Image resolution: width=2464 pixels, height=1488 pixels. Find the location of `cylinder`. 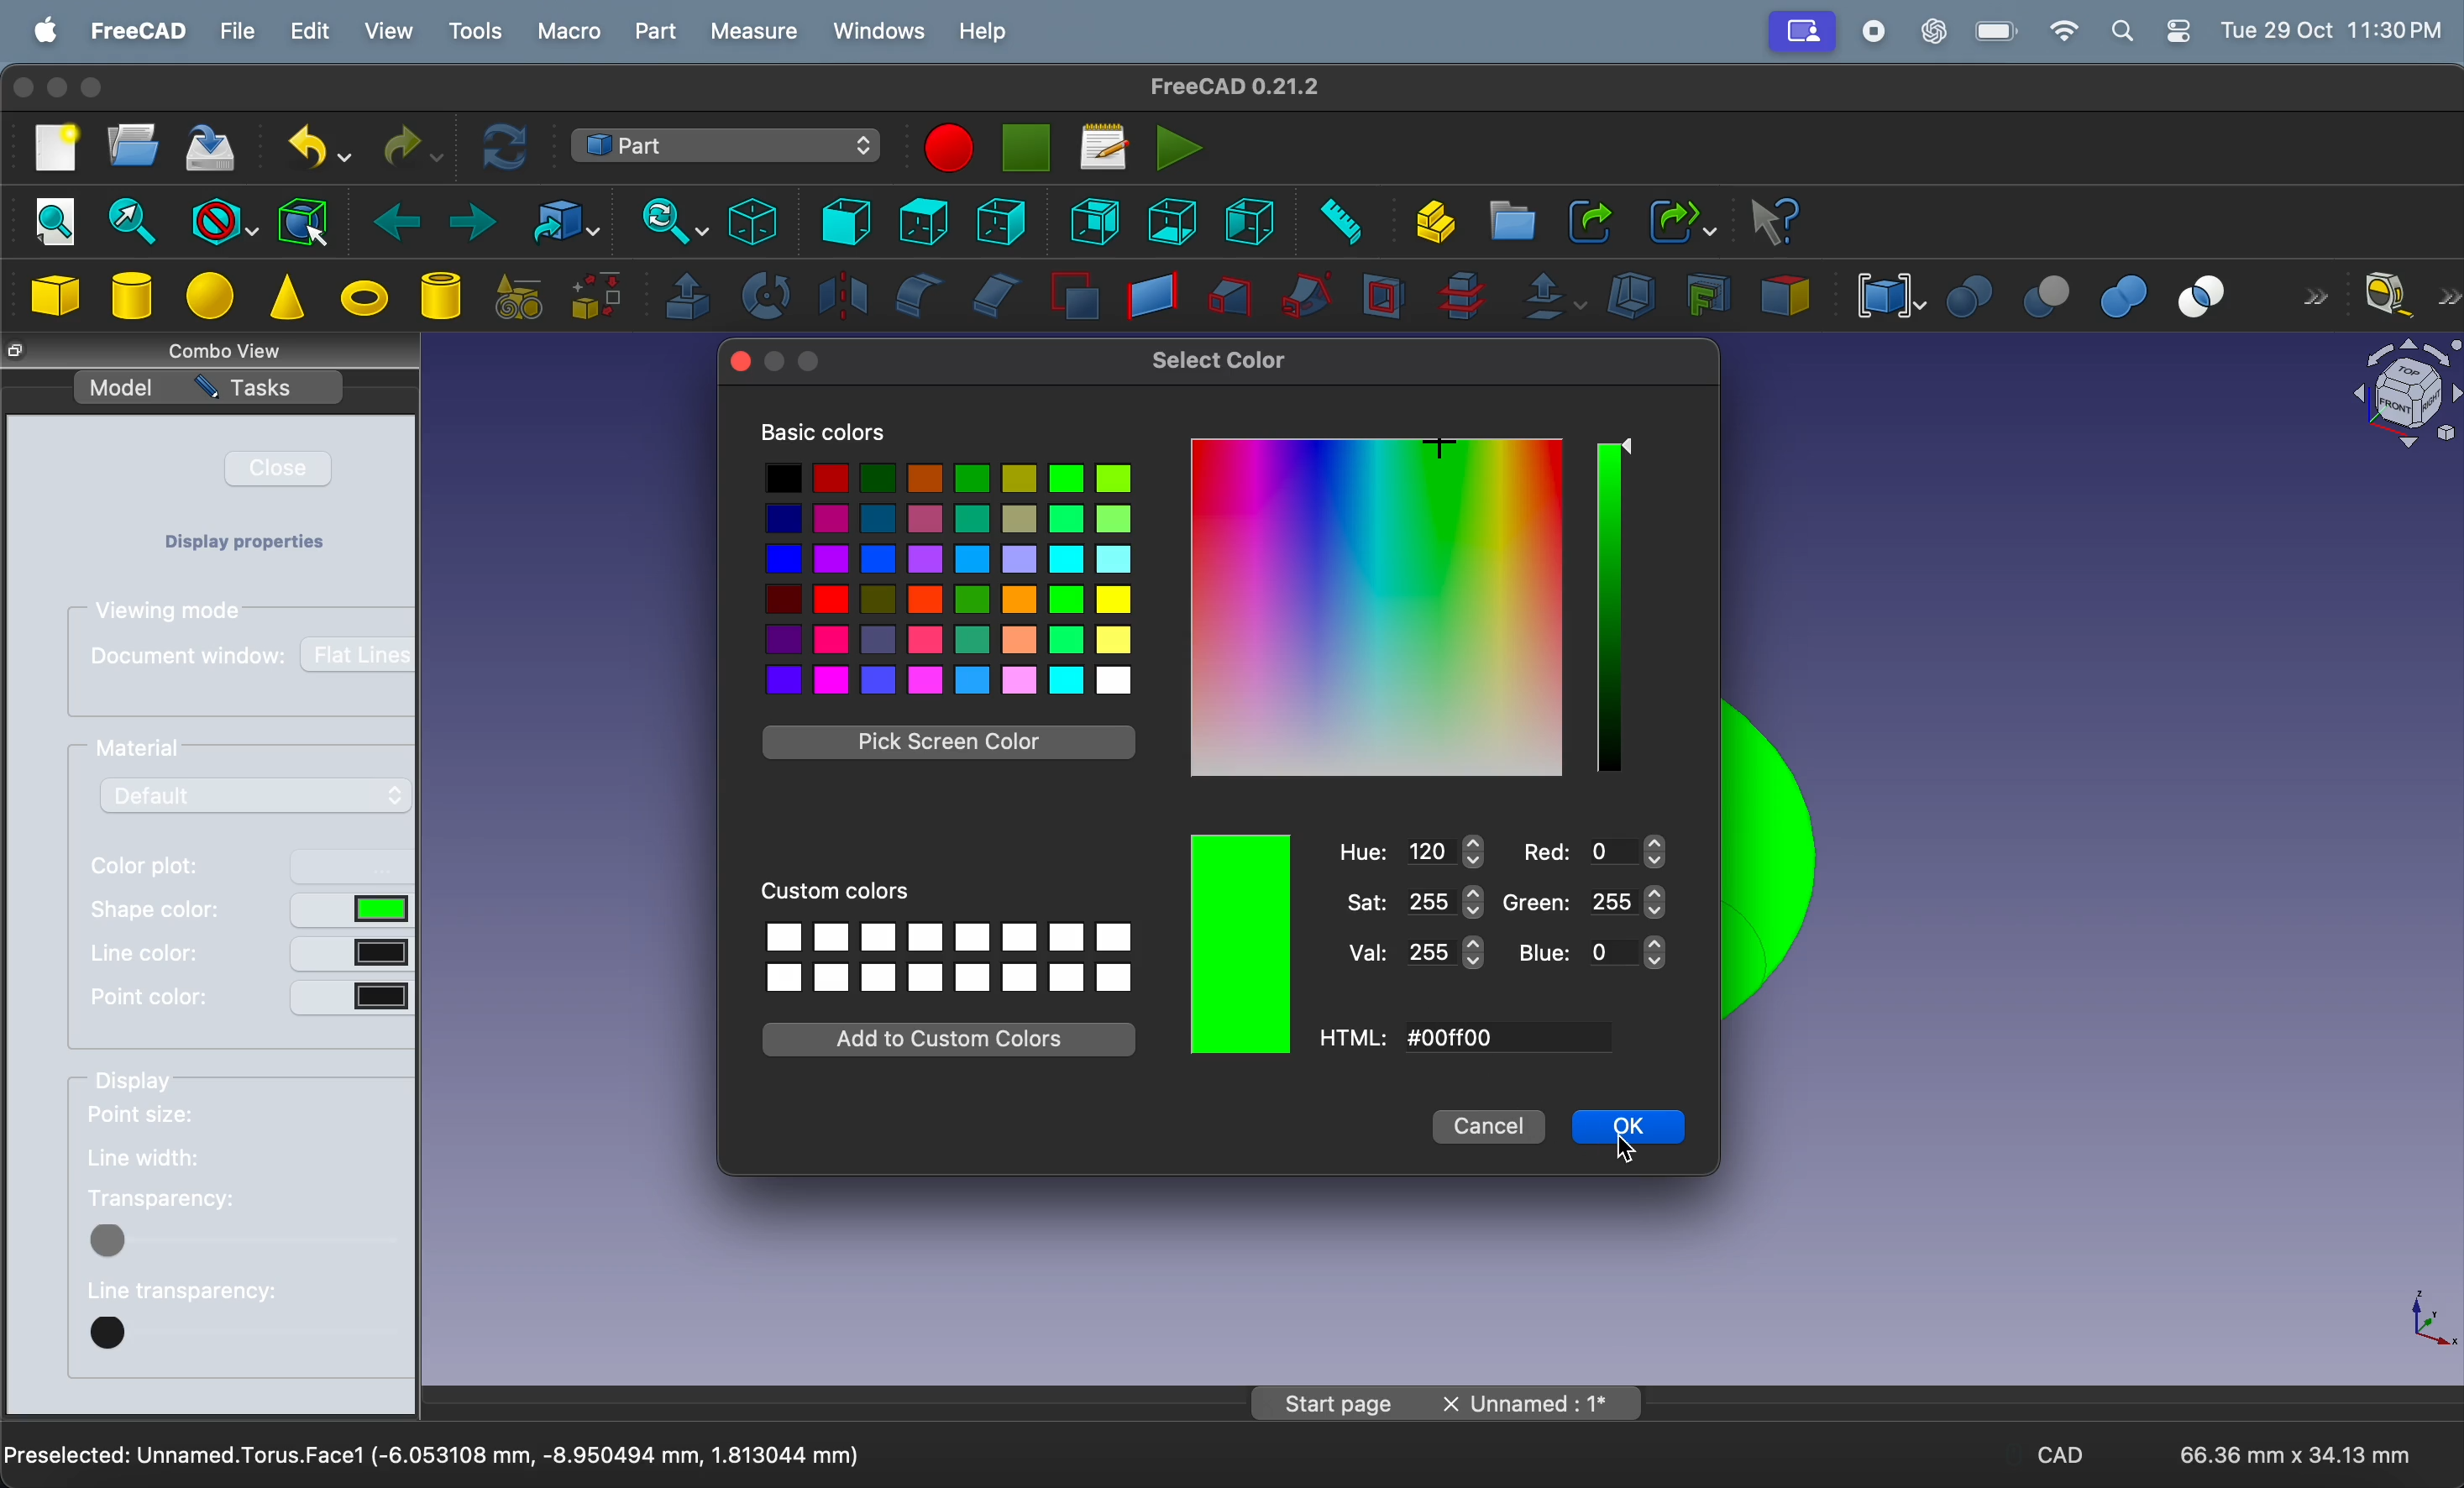

cylinder is located at coordinates (443, 298).